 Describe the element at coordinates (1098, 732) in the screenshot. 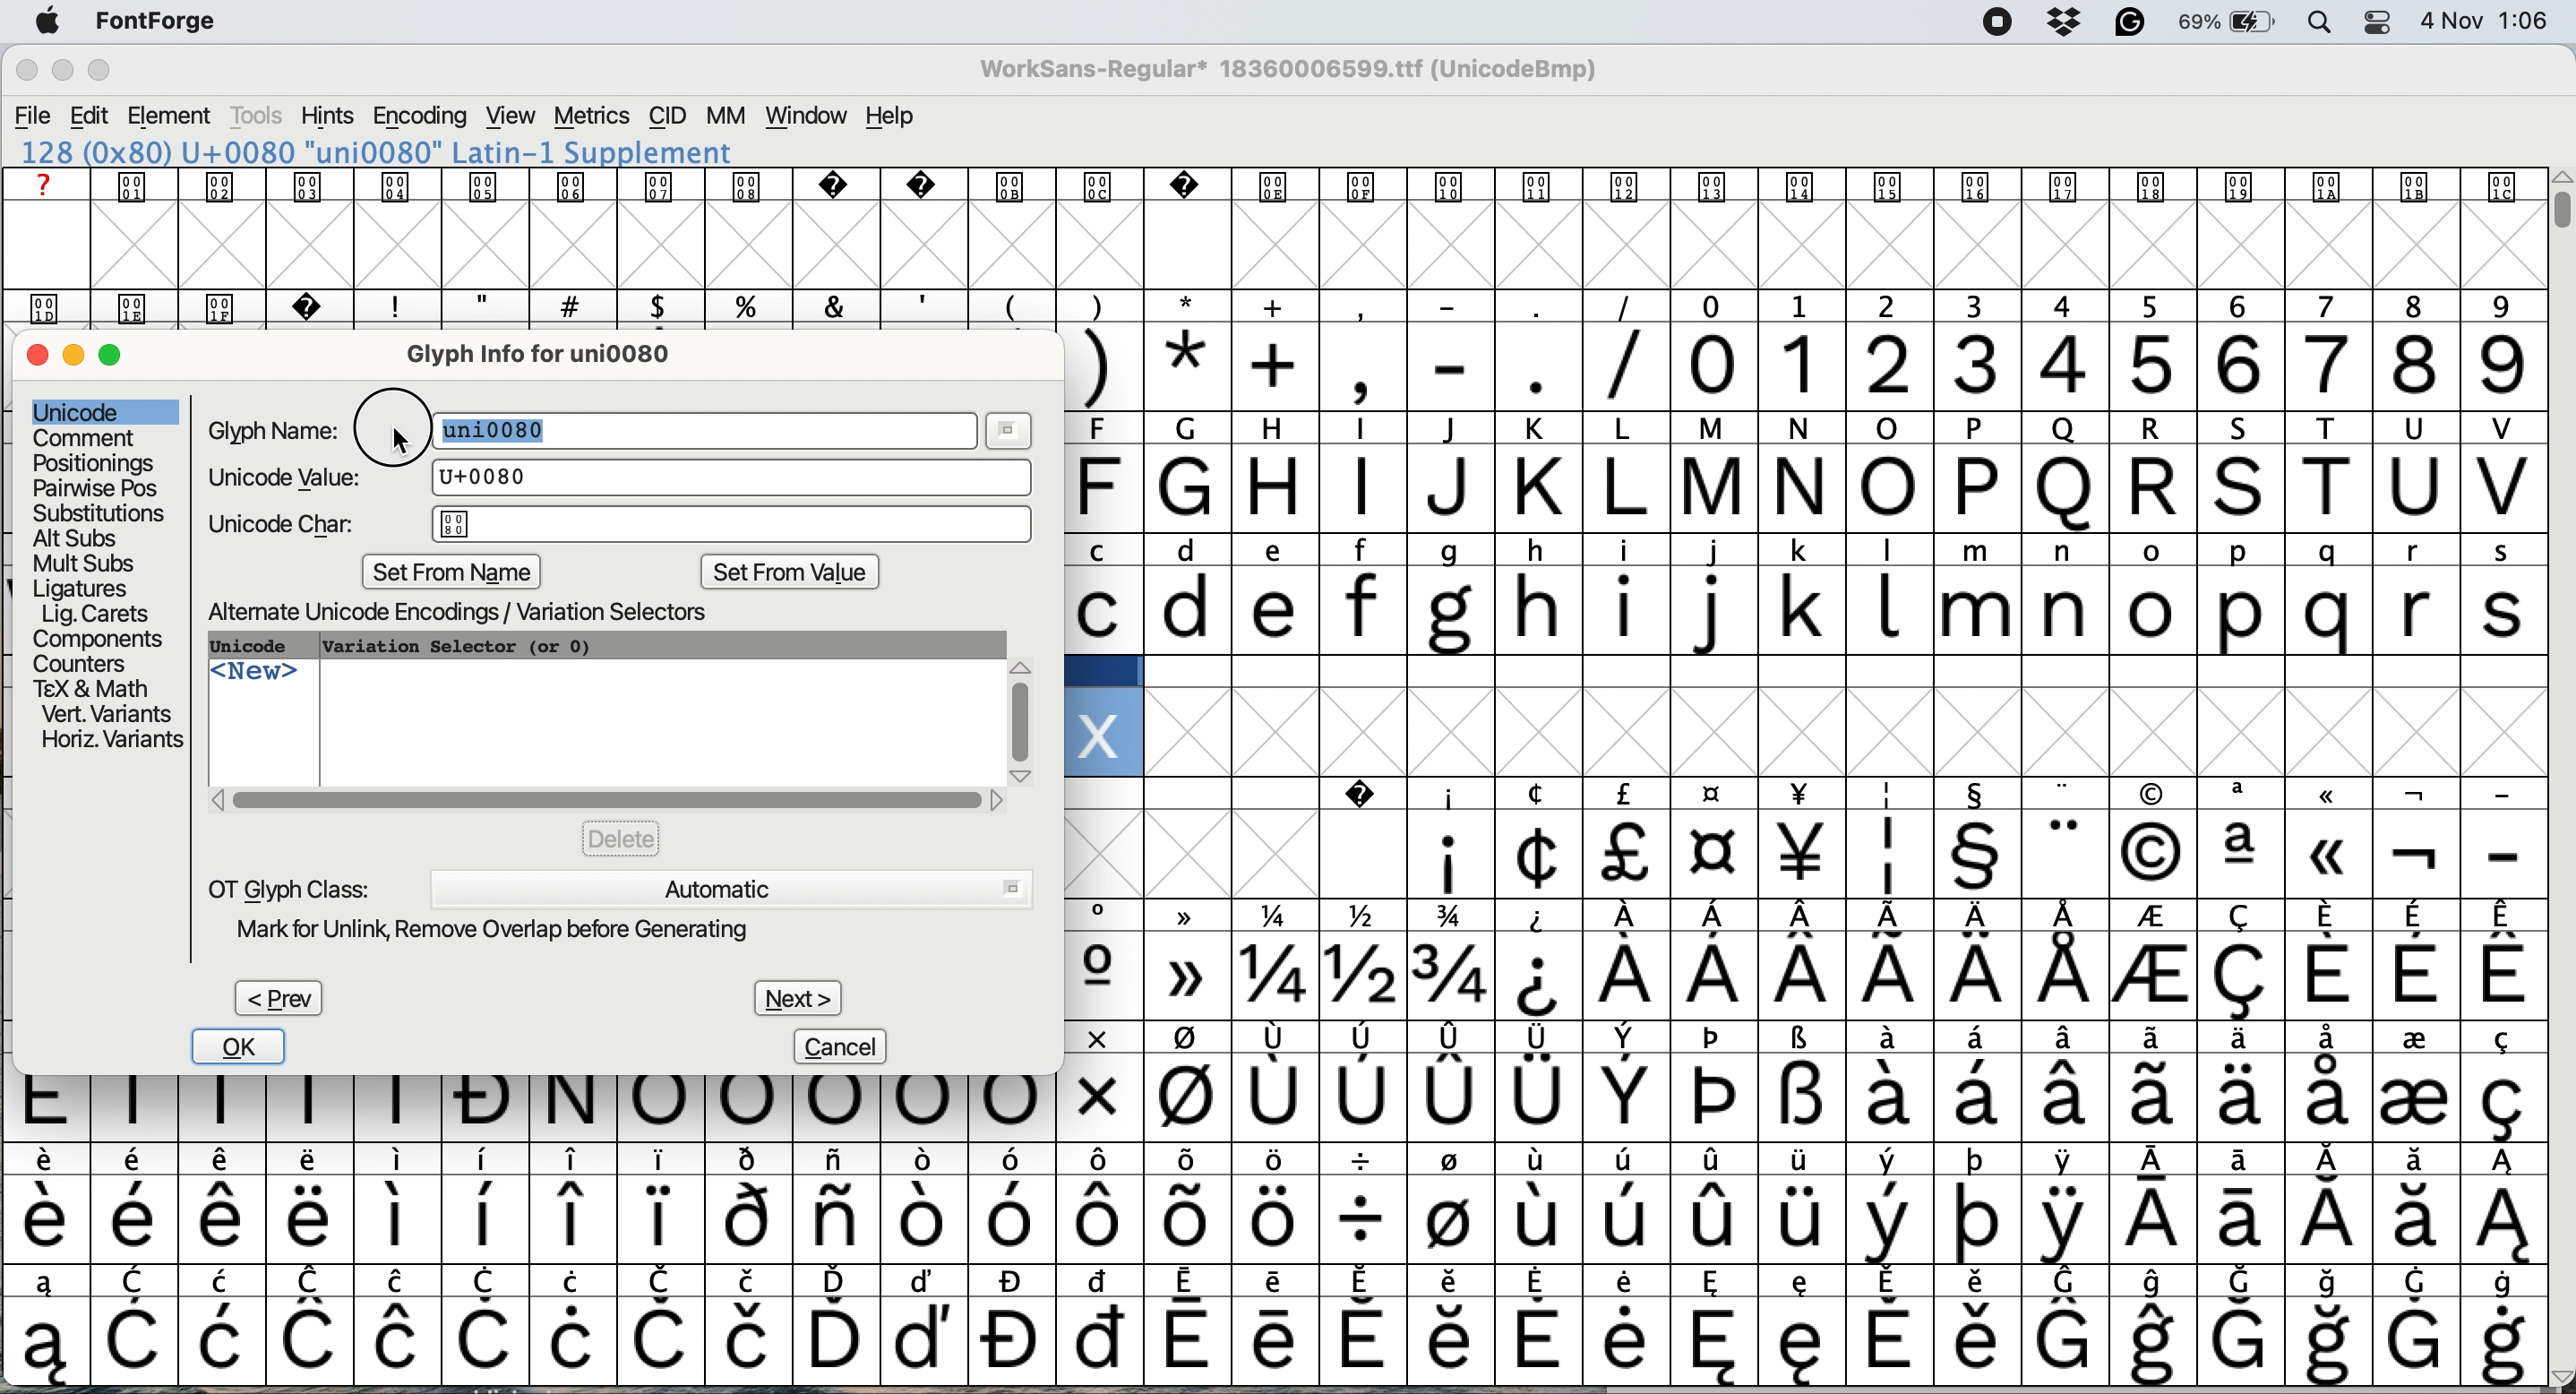

I see `glyph added` at that location.